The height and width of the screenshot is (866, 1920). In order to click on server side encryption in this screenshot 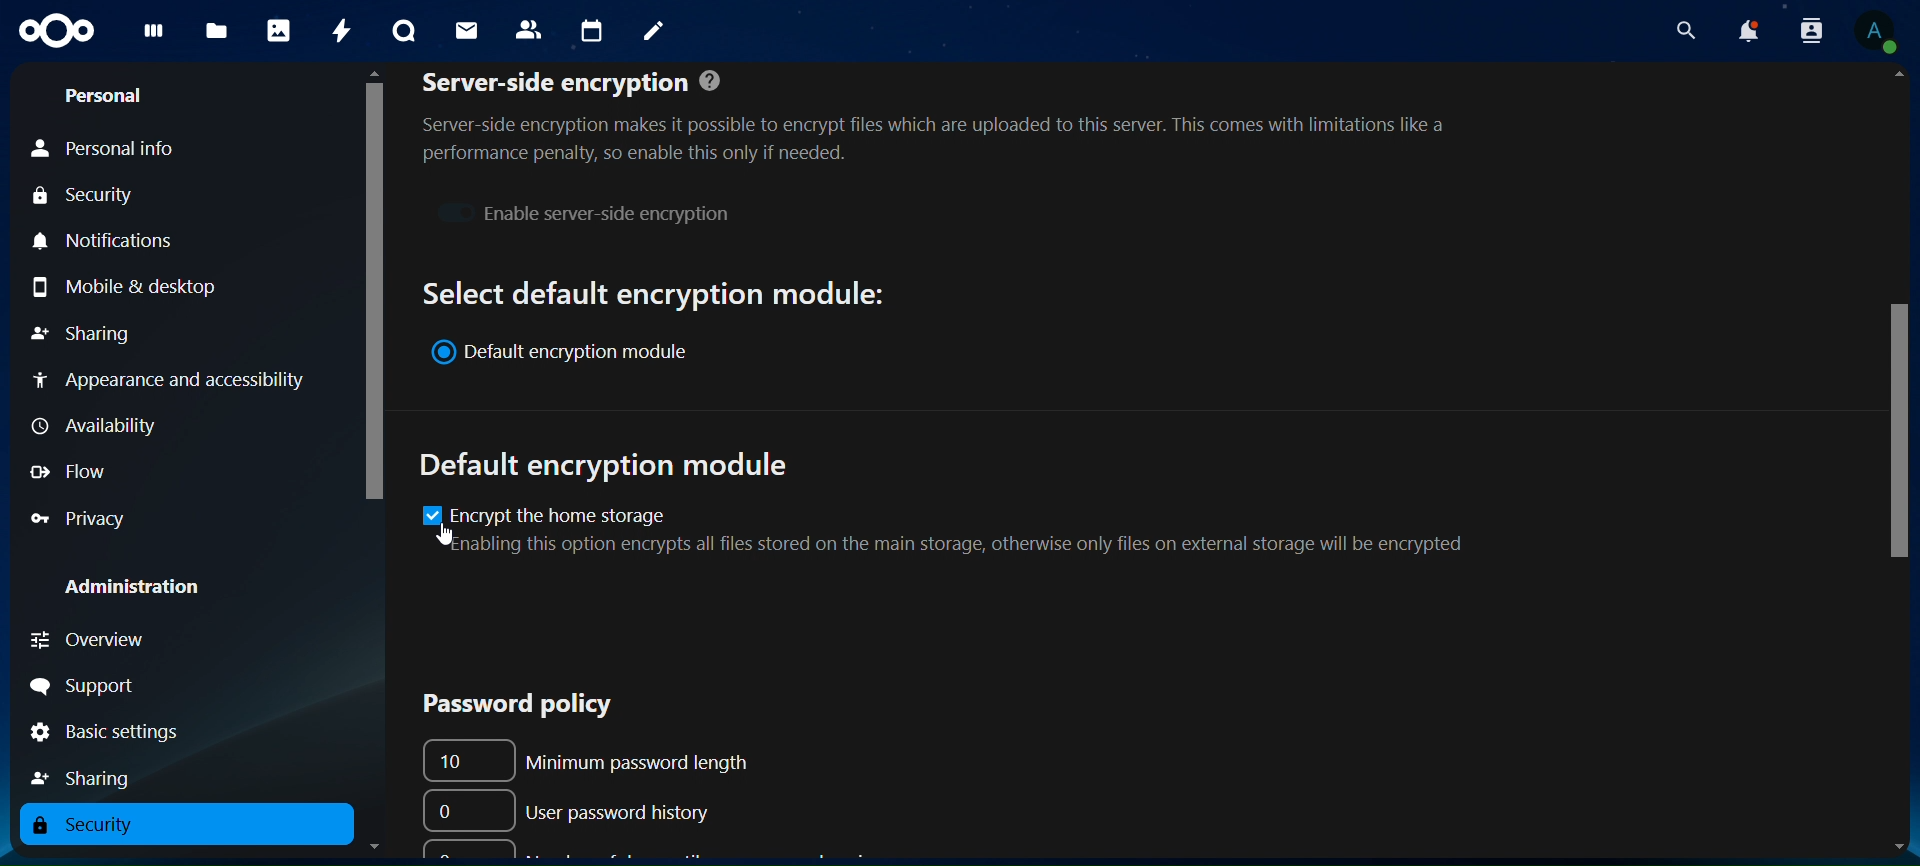, I will do `click(953, 116)`.